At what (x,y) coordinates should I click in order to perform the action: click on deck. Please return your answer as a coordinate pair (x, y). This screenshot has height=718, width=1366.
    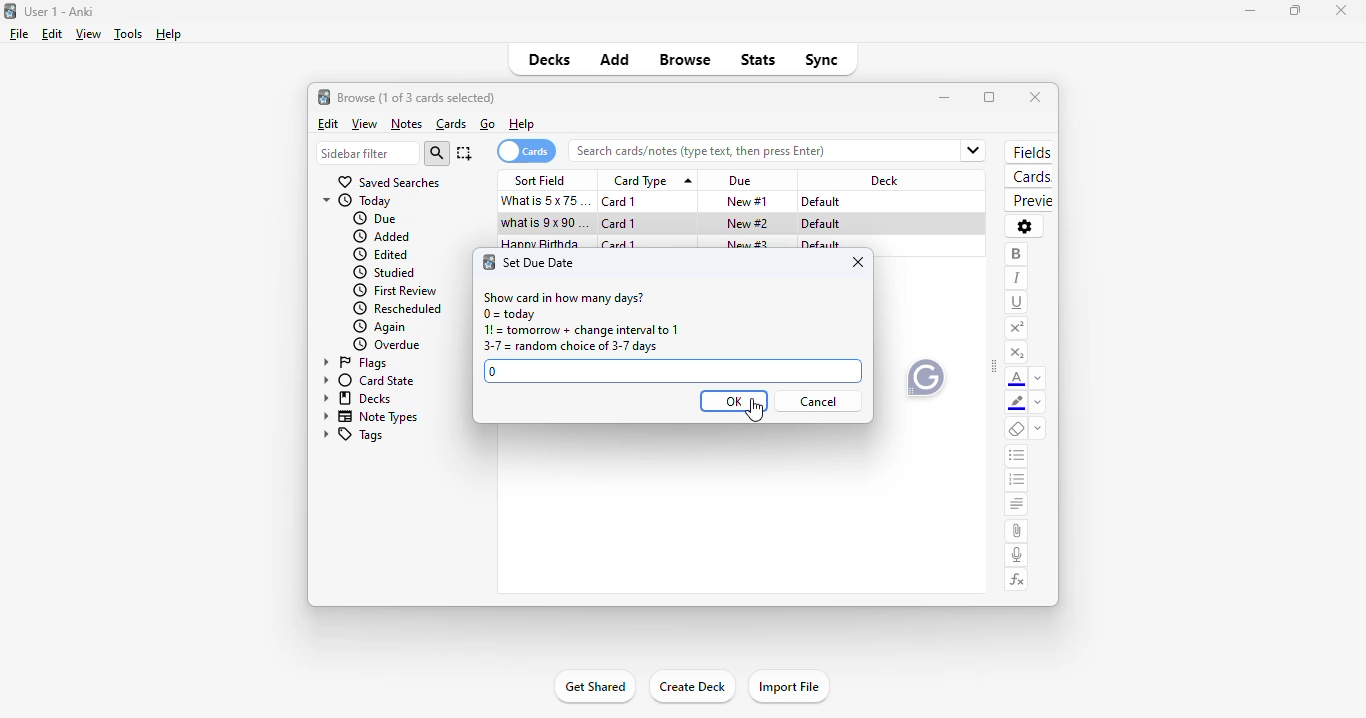
    Looking at the image, I should click on (884, 181).